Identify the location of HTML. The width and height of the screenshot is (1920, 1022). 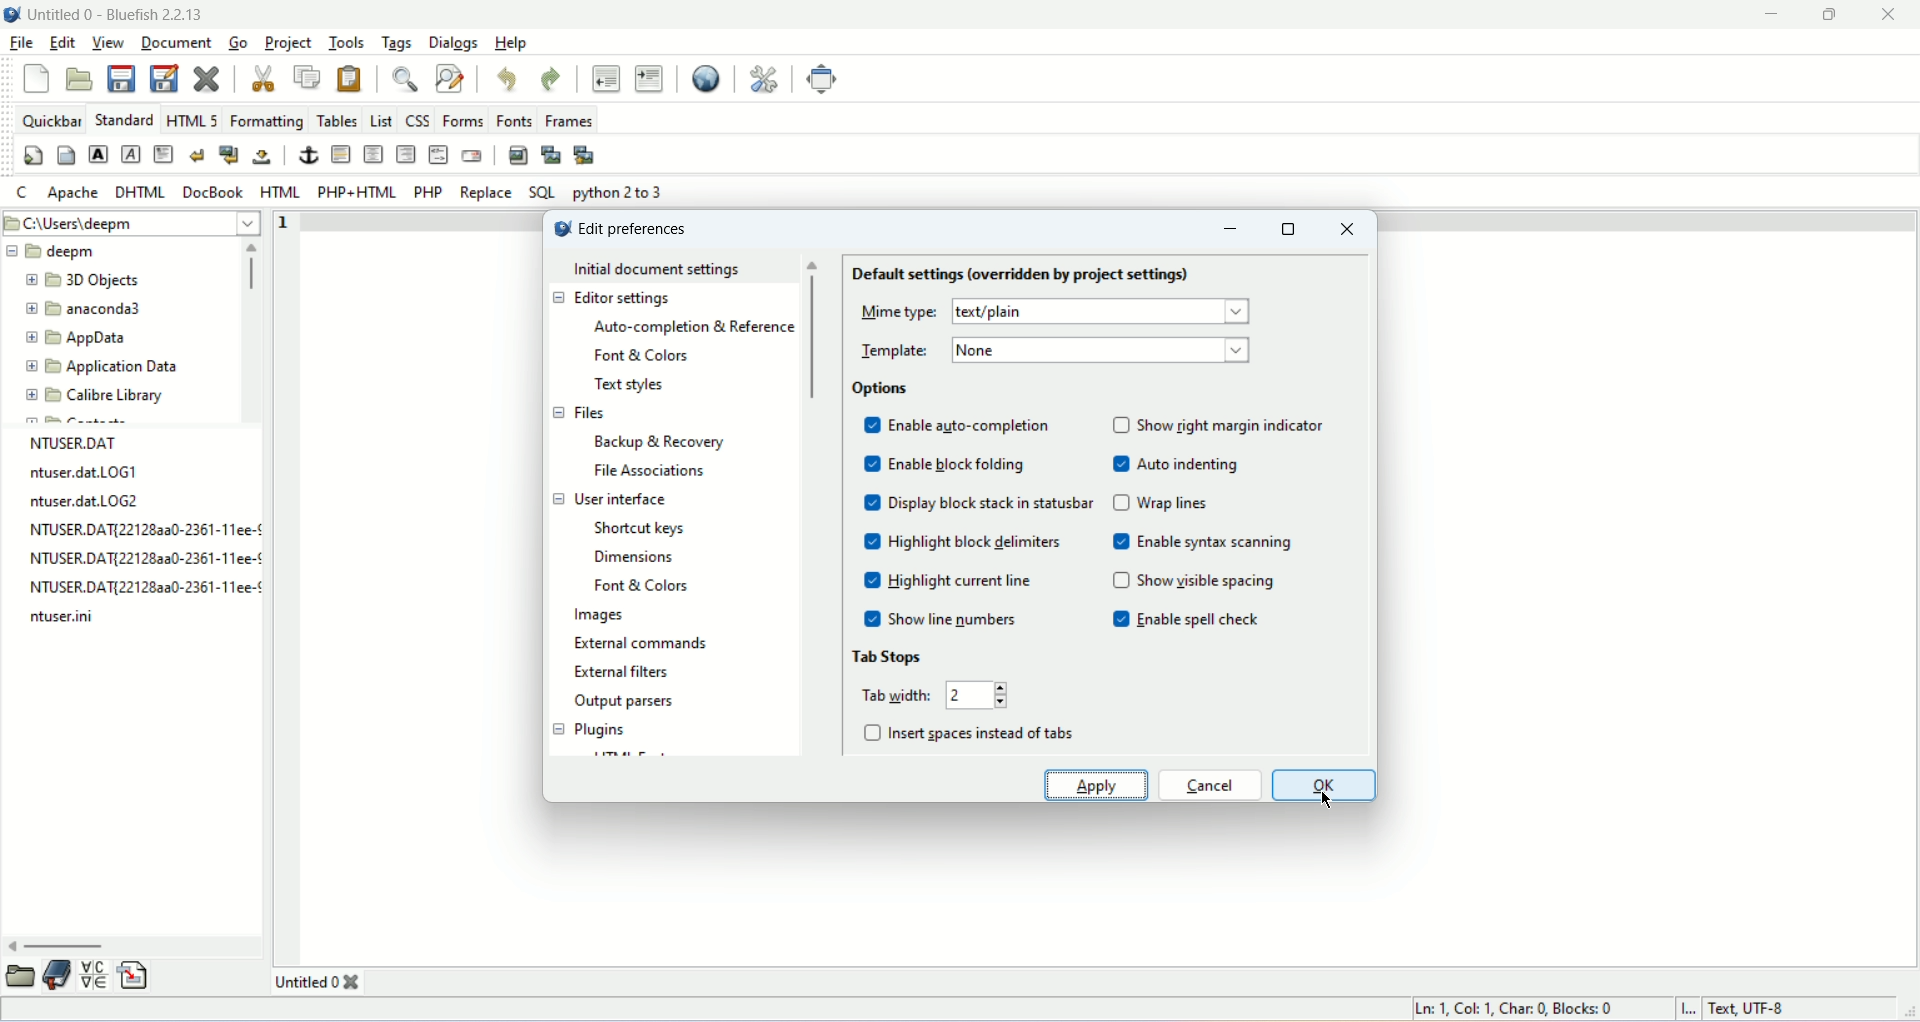
(279, 192).